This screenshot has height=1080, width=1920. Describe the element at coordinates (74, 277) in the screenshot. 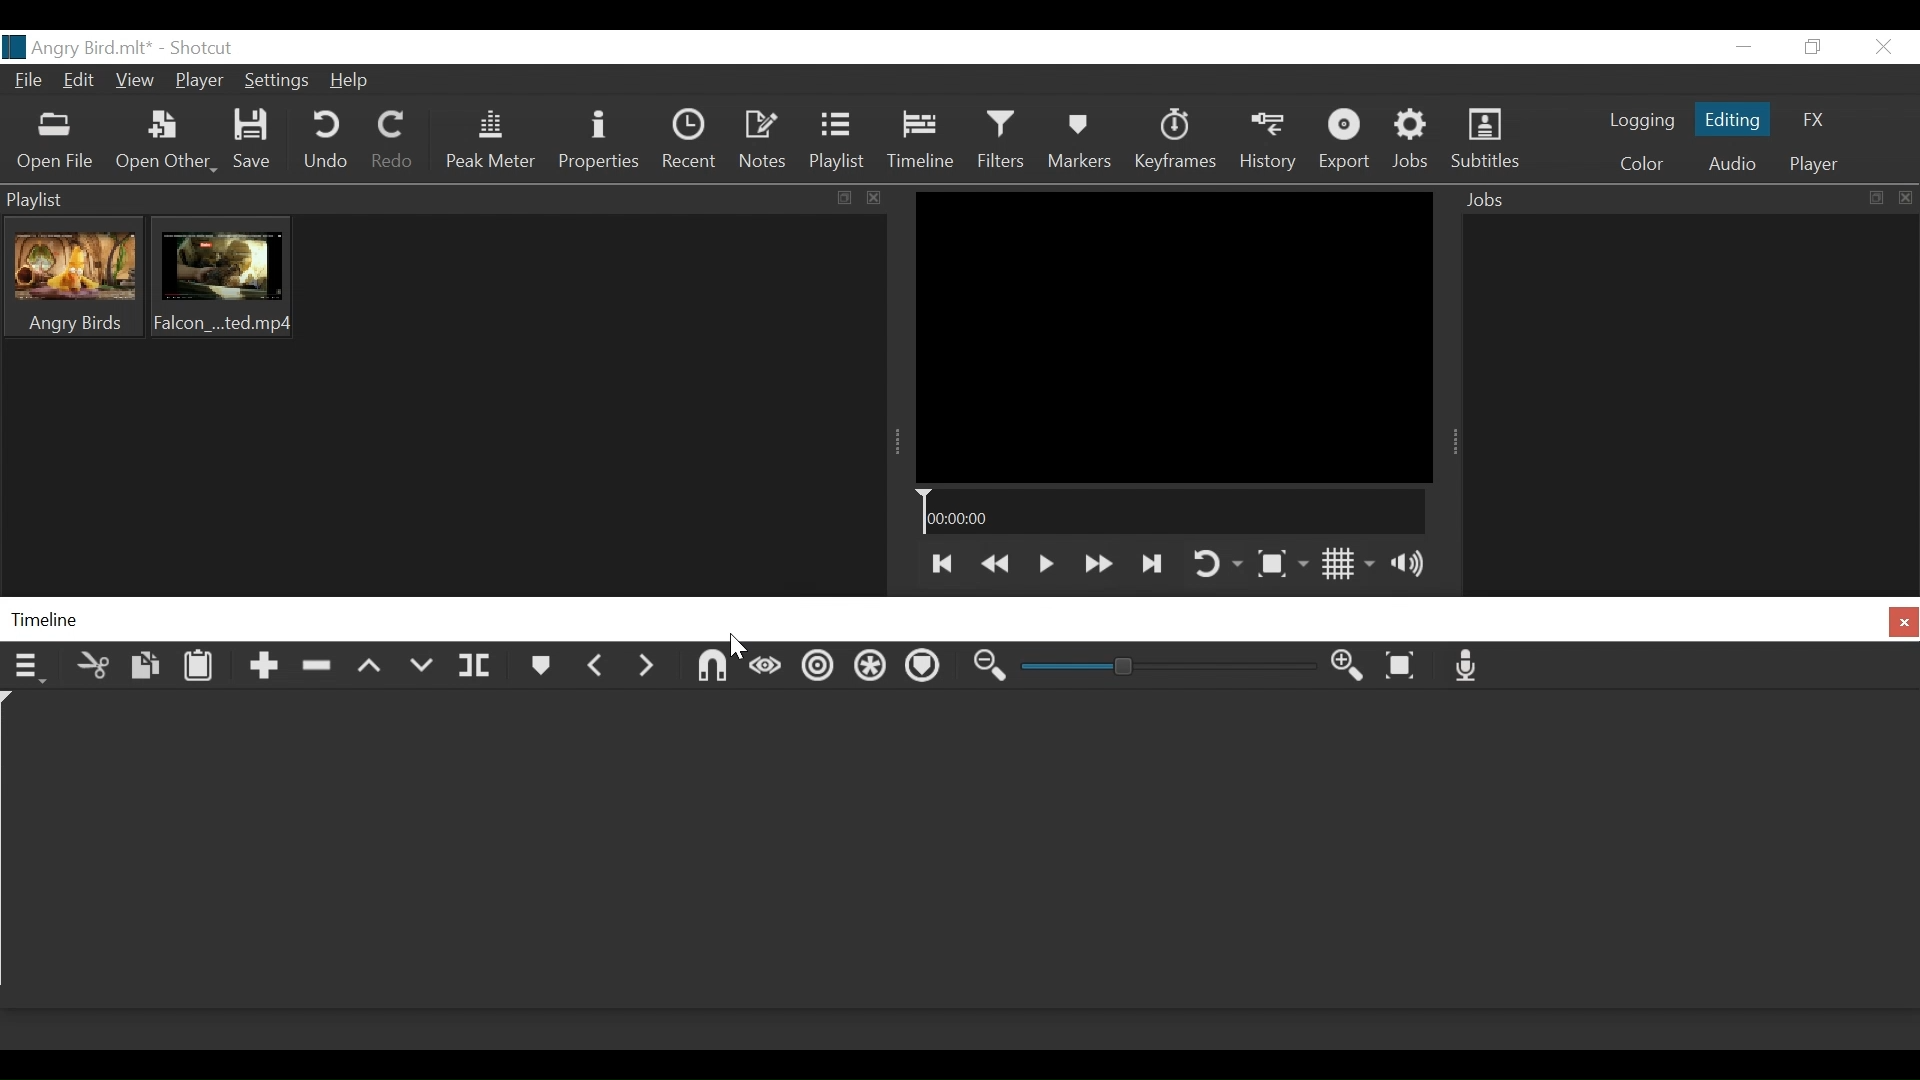

I see `Clip` at that location.